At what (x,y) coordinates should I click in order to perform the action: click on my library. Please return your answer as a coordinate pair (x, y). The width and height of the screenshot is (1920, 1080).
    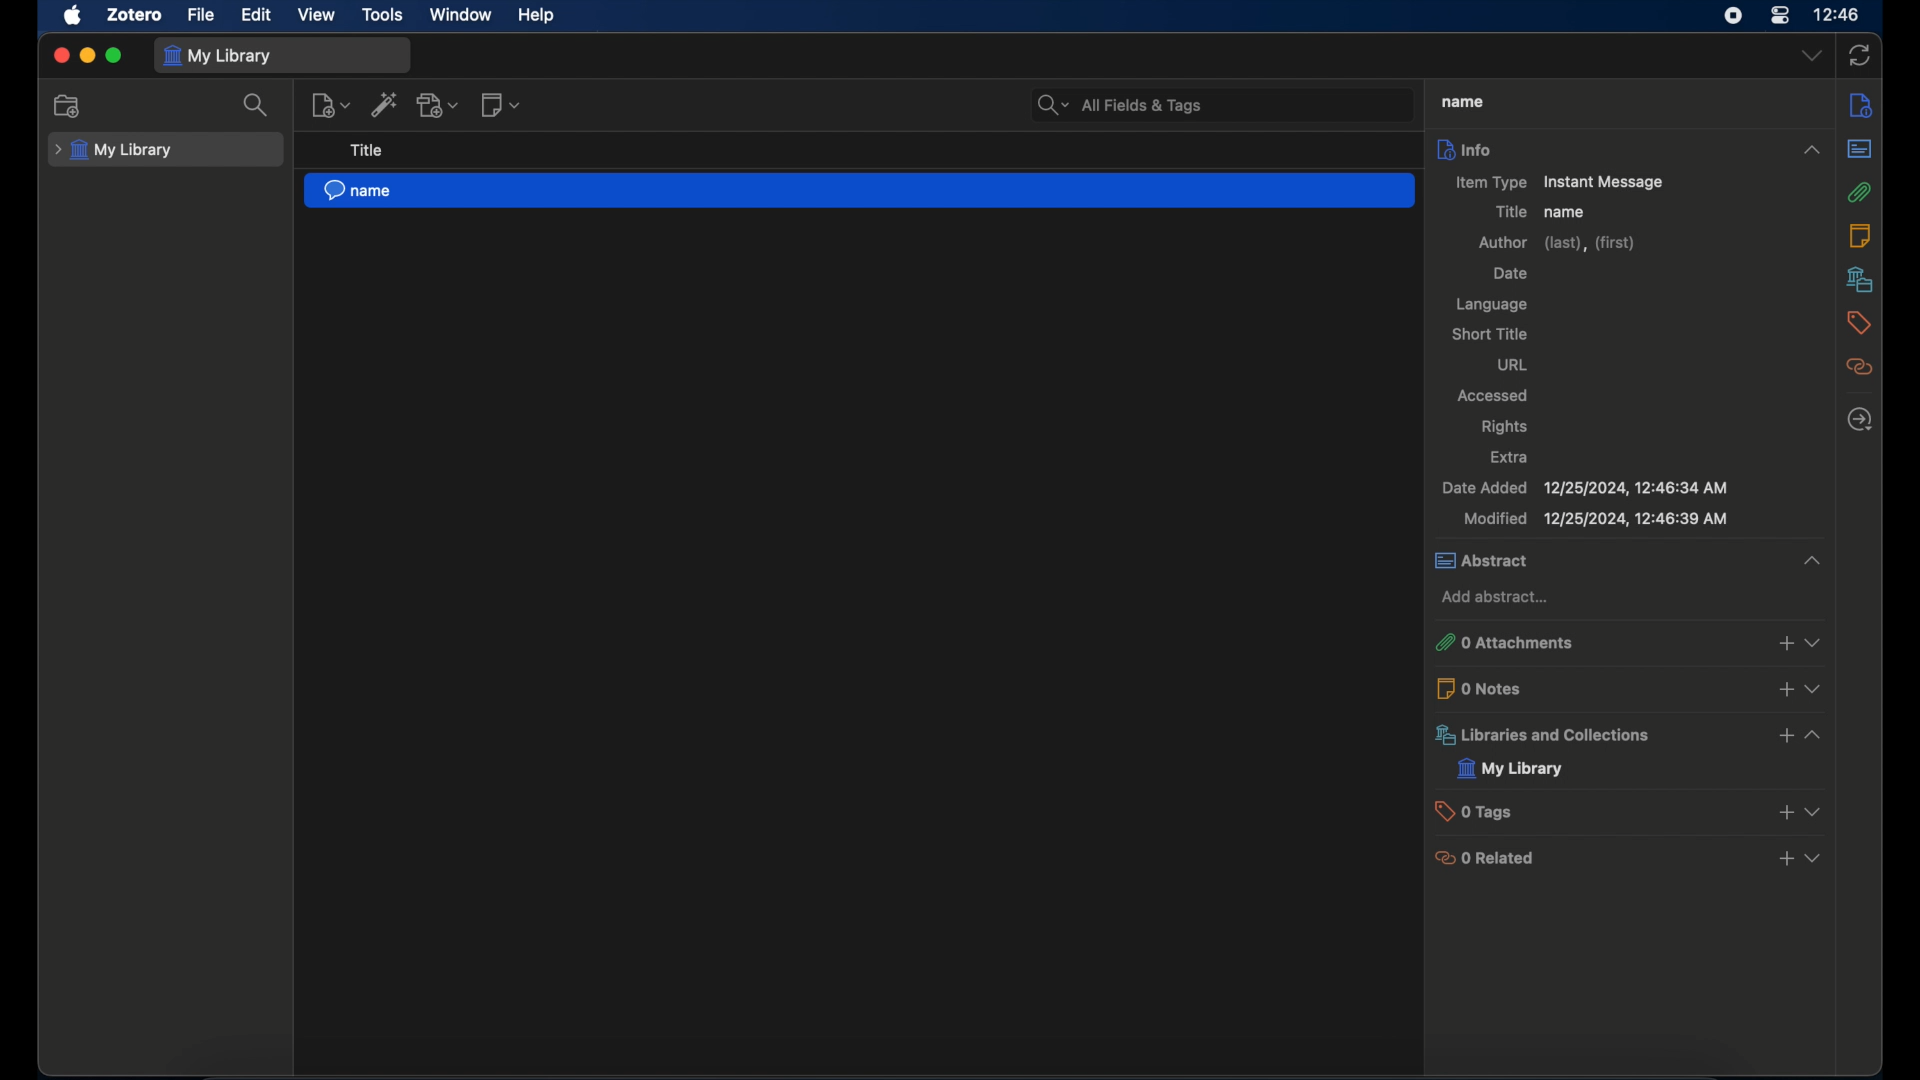
    Looking at the image, I should click on (221, 57).